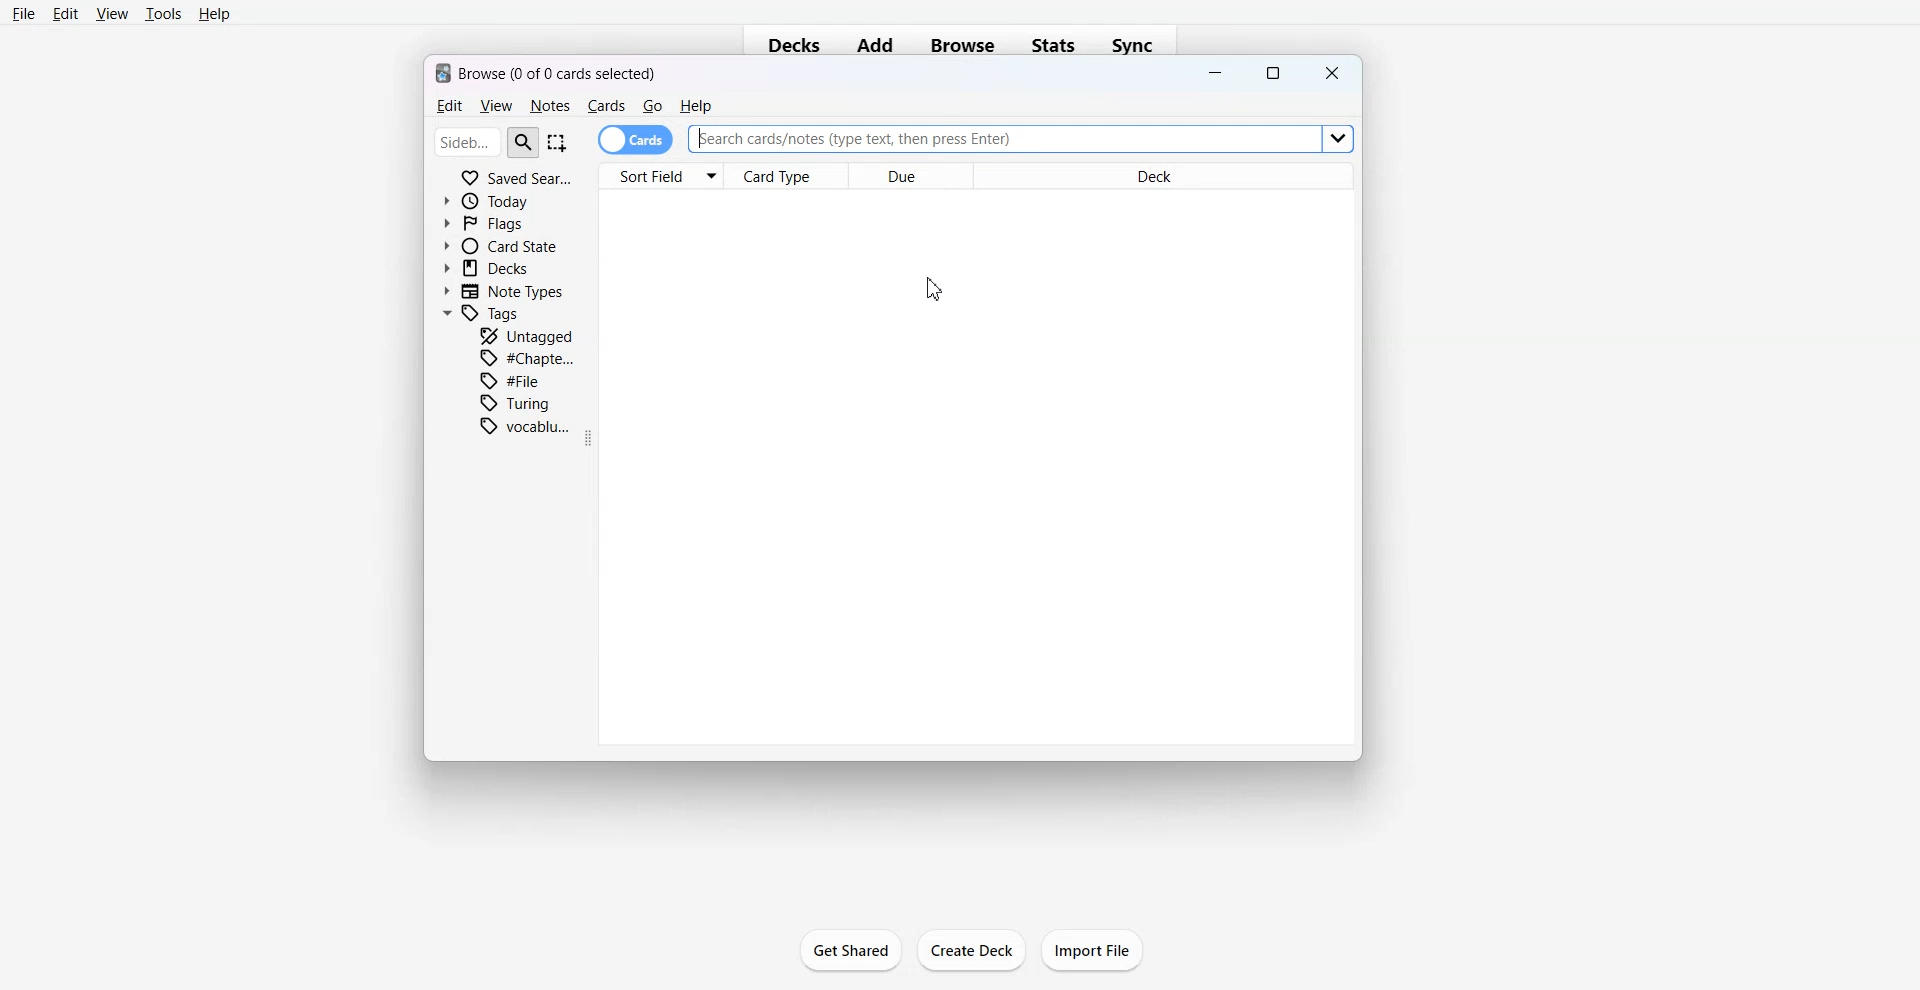 Image resolution: width=1920 pixels, height=990 pixels. I want to click on Go, so click(653, 106).